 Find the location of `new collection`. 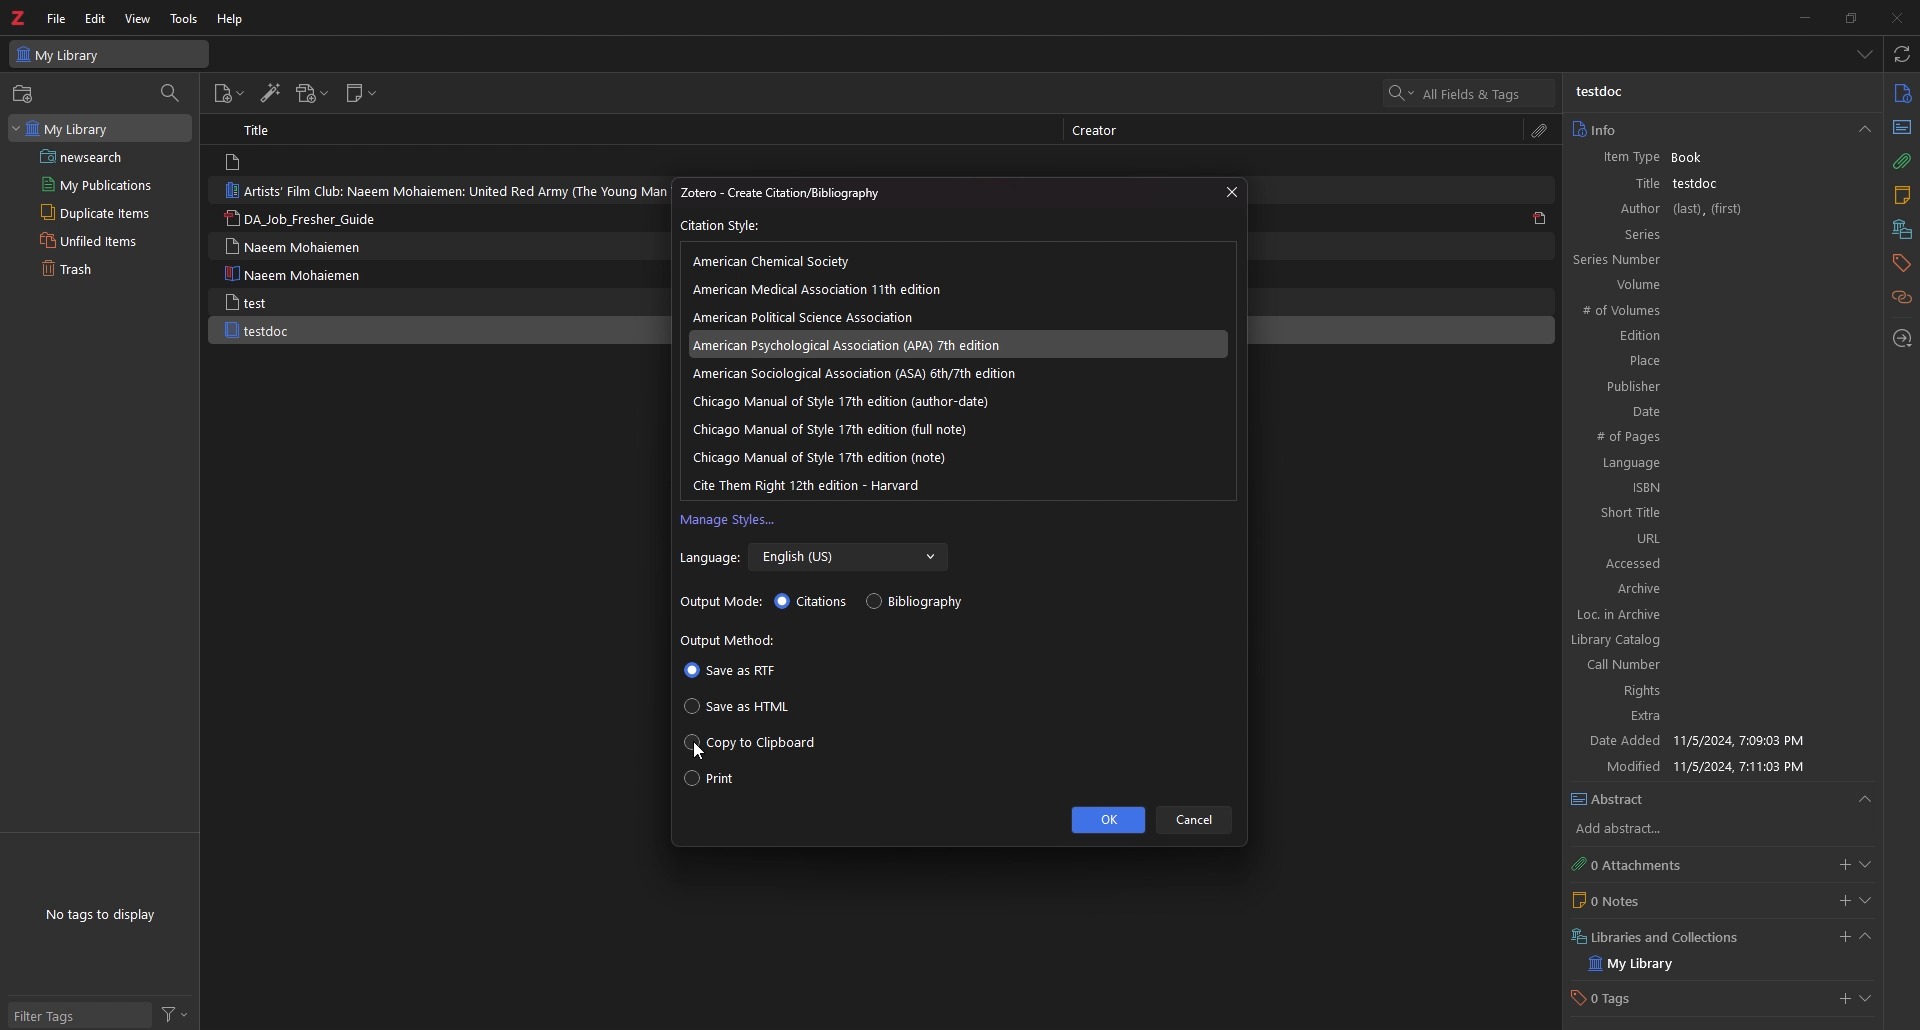

new collection is located at coordinates (25, 94).